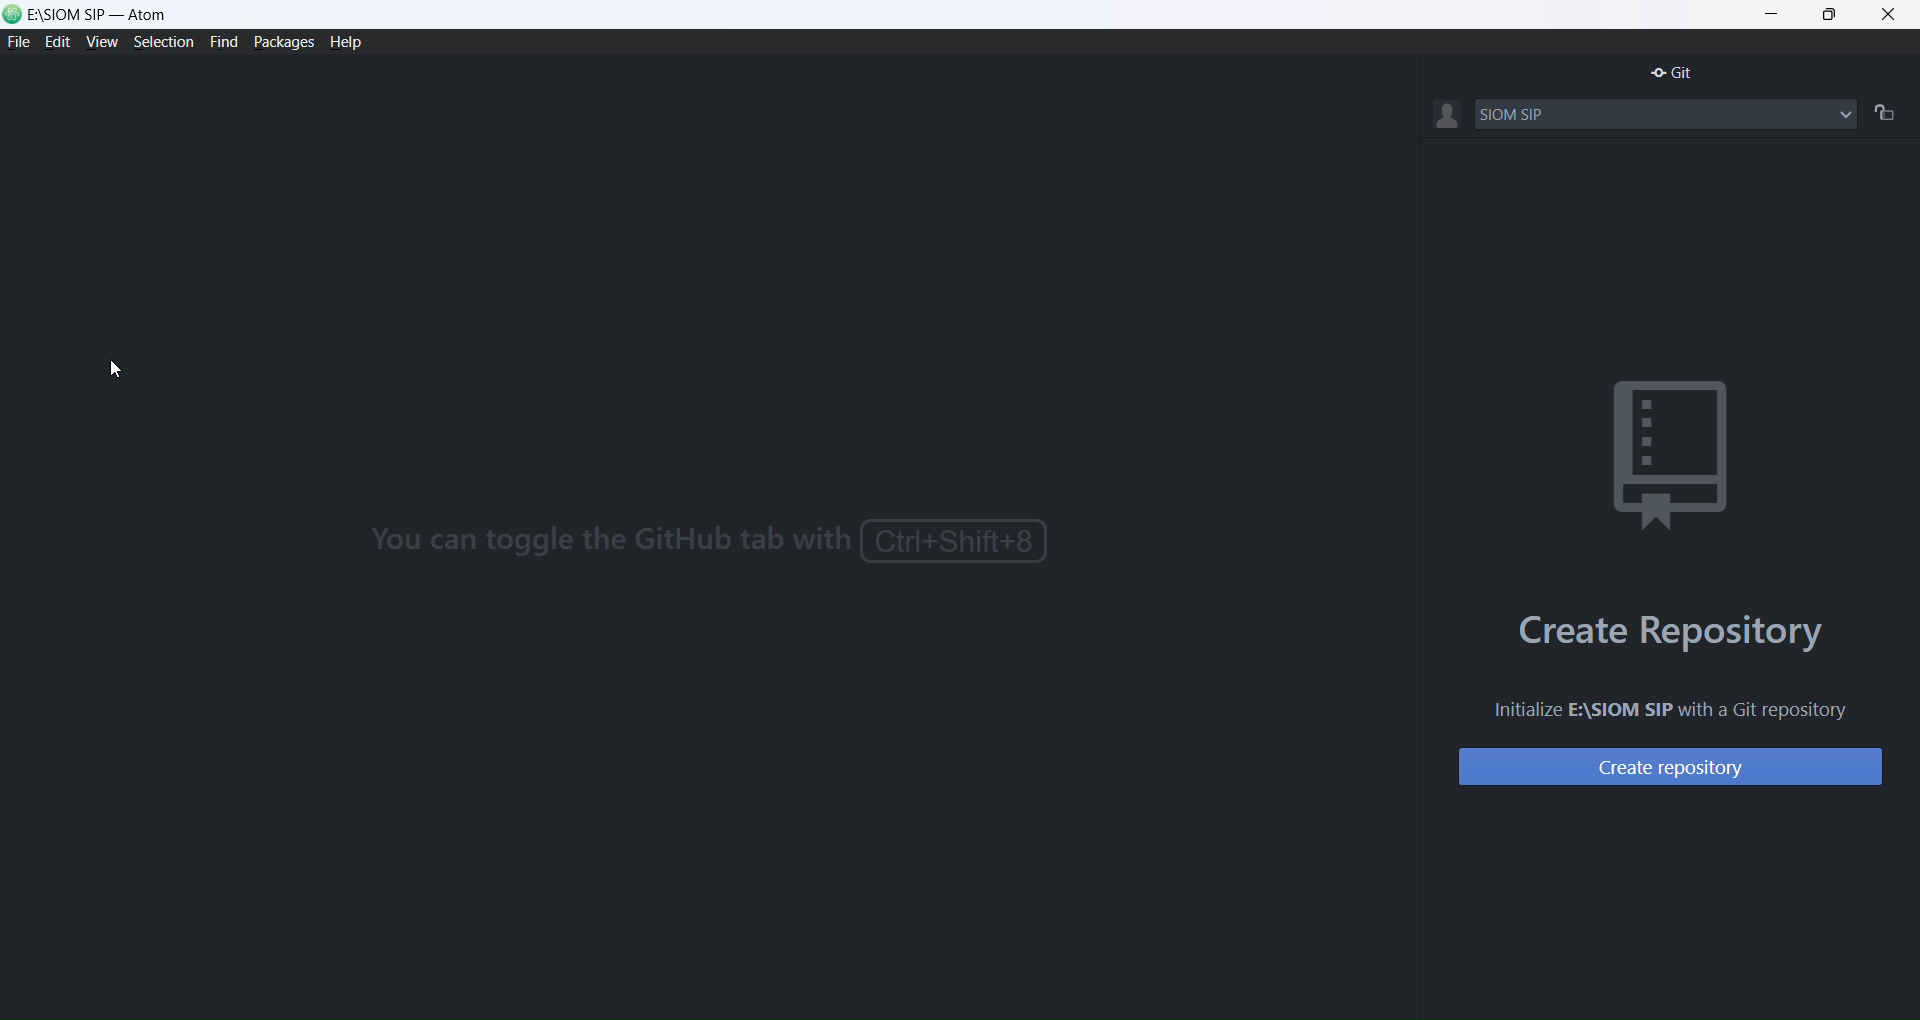 This screenshot has width=1920, height=1020. I want to click on user , so click(1446, 117).